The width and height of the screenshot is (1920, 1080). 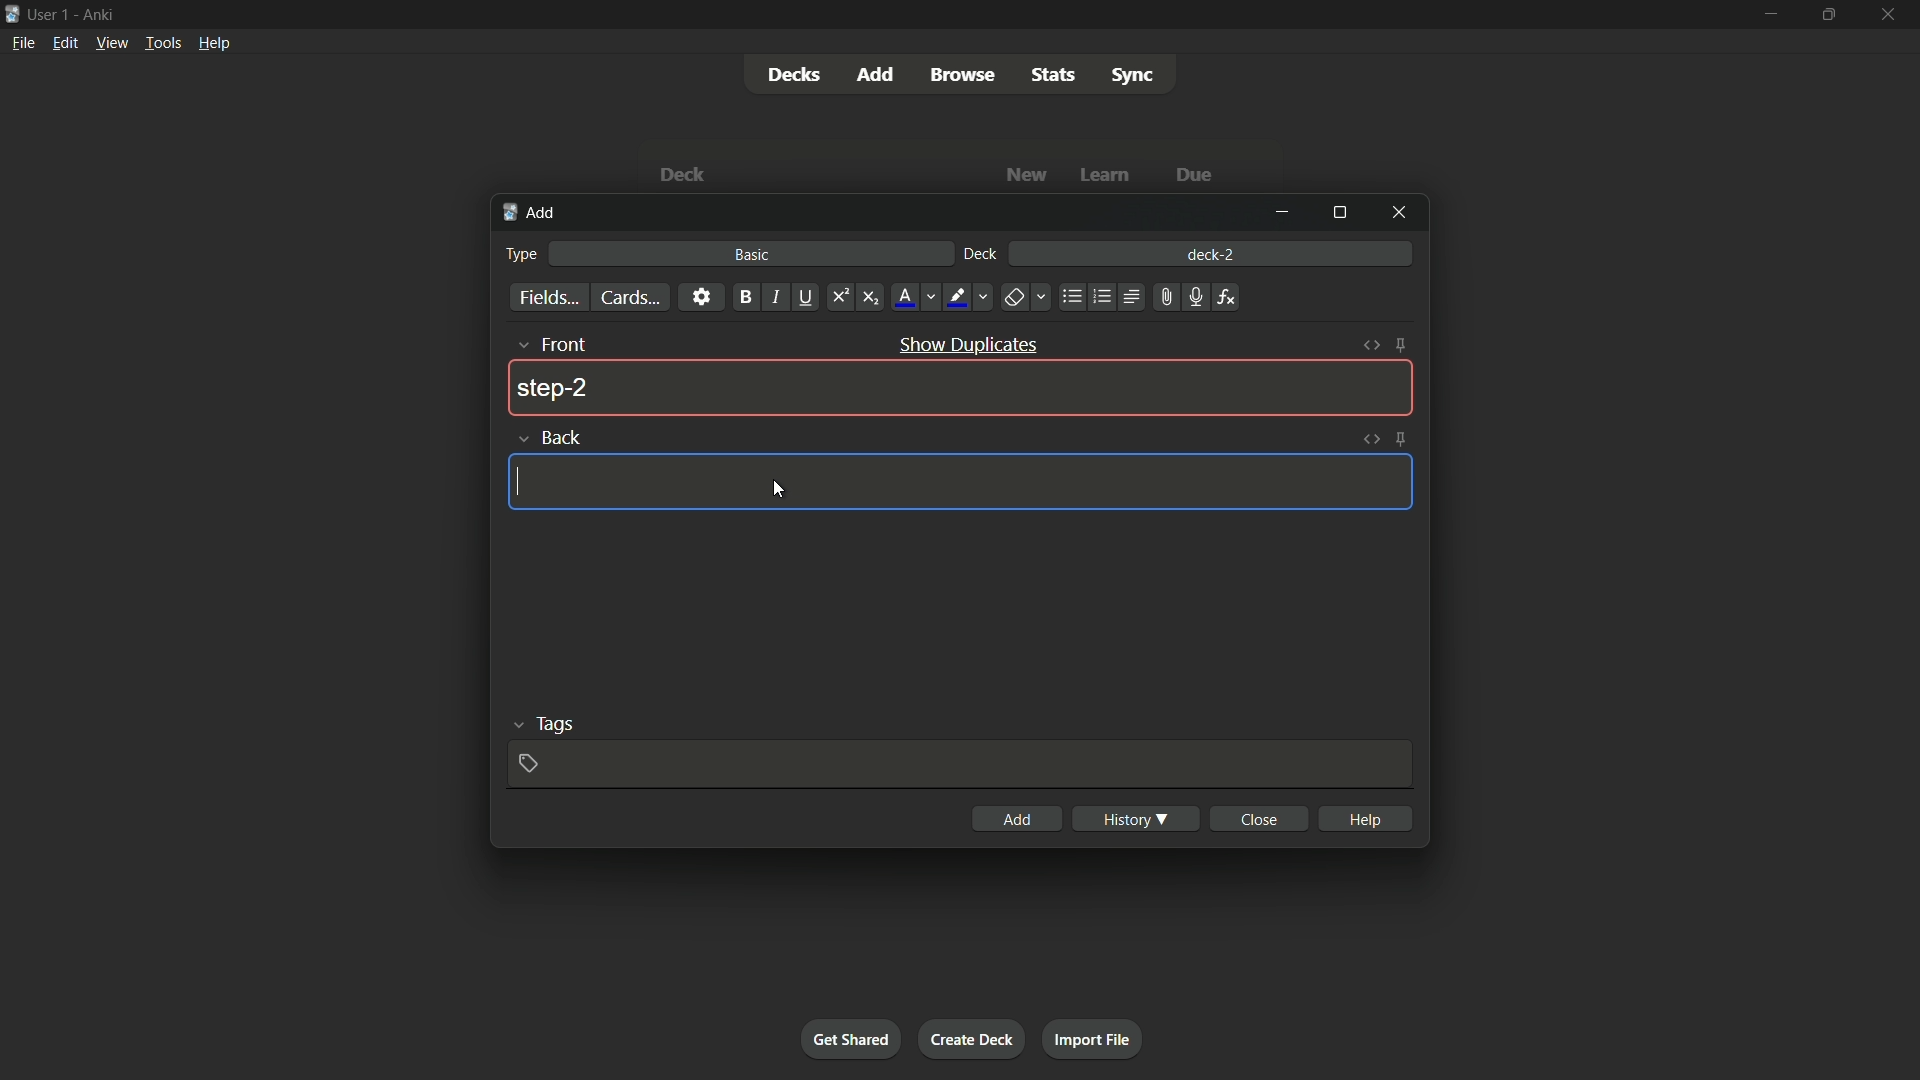 I want to click on front, so click(x=549, y=344).